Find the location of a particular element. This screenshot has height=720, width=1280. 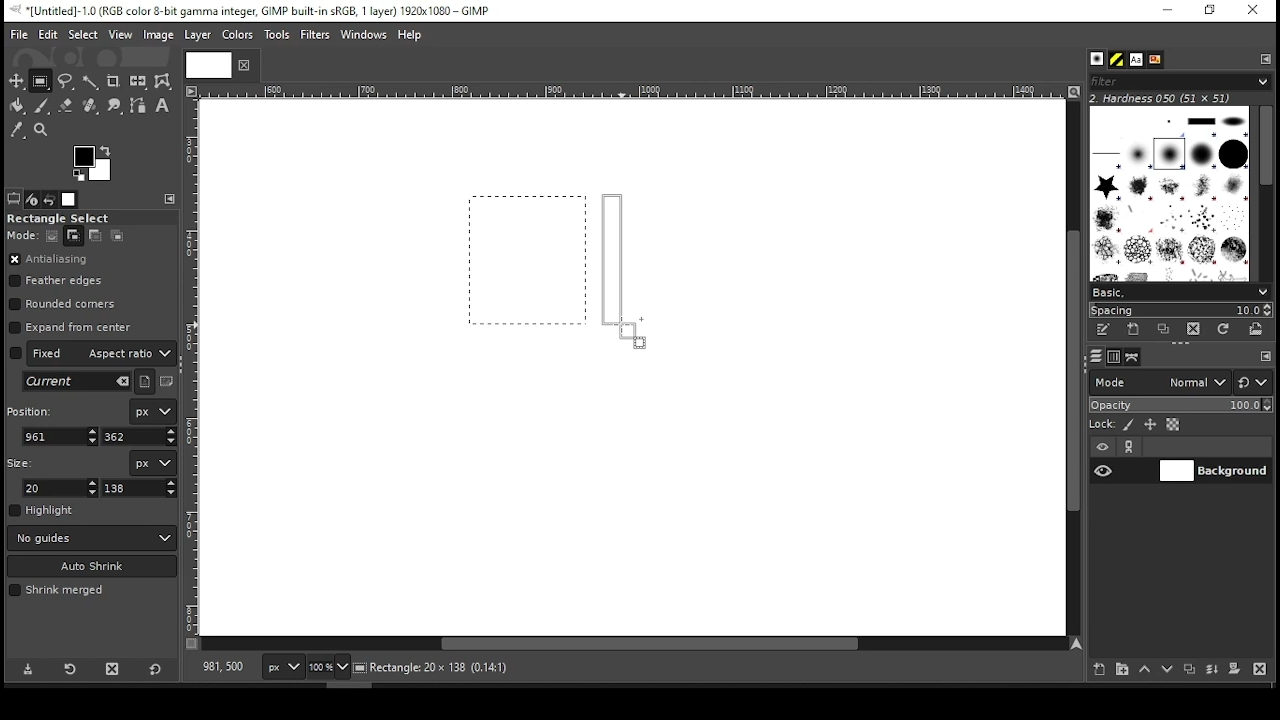

reset to defaults is located at coordinates (156, 670).